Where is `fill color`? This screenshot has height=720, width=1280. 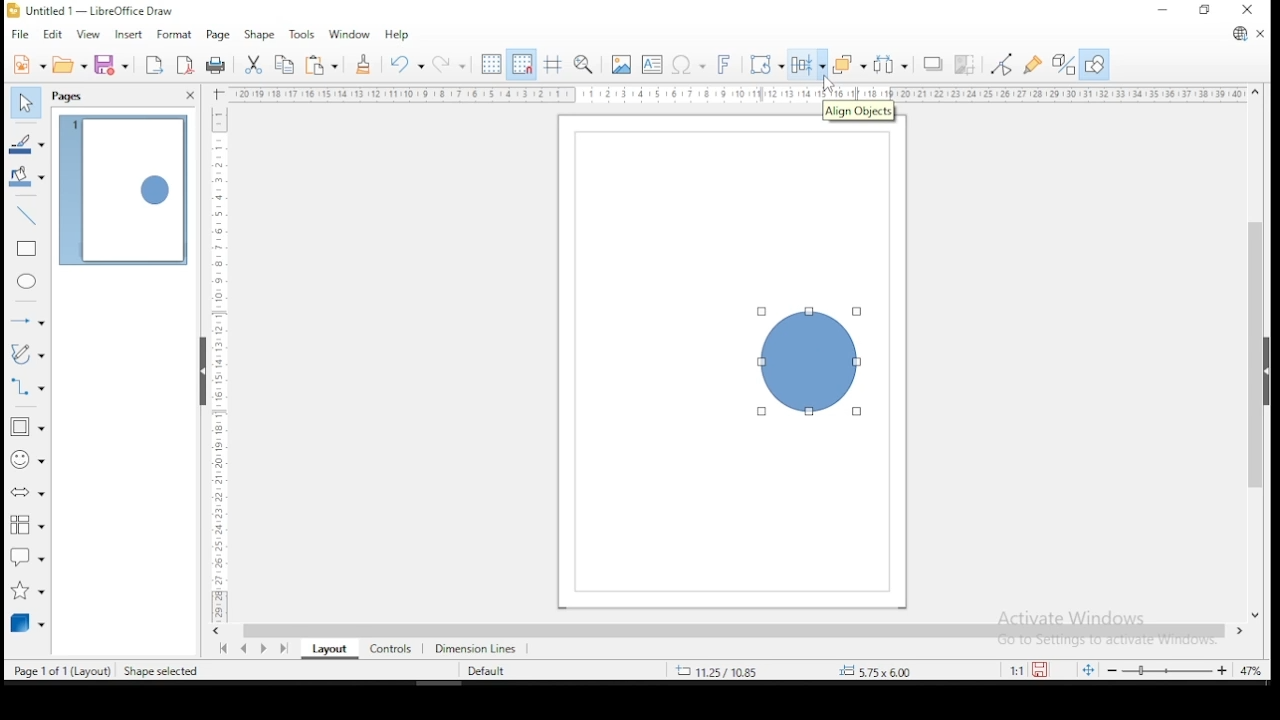 fill color is located at coordinates (28, 176).